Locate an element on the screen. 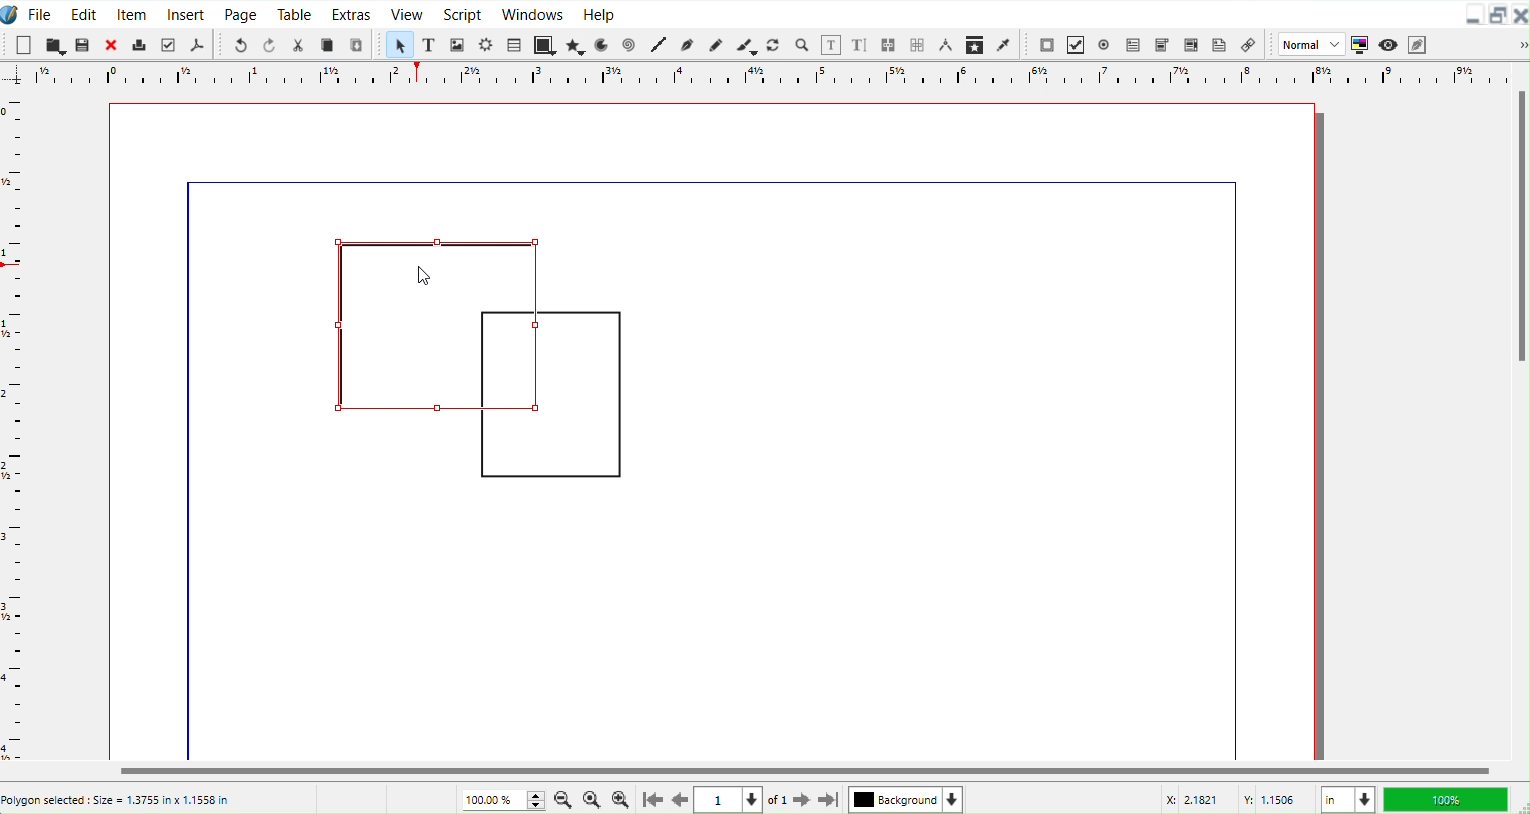 The width and height of the screenshot is (1530, 814). Shape  is located at coordinates (545, 44).